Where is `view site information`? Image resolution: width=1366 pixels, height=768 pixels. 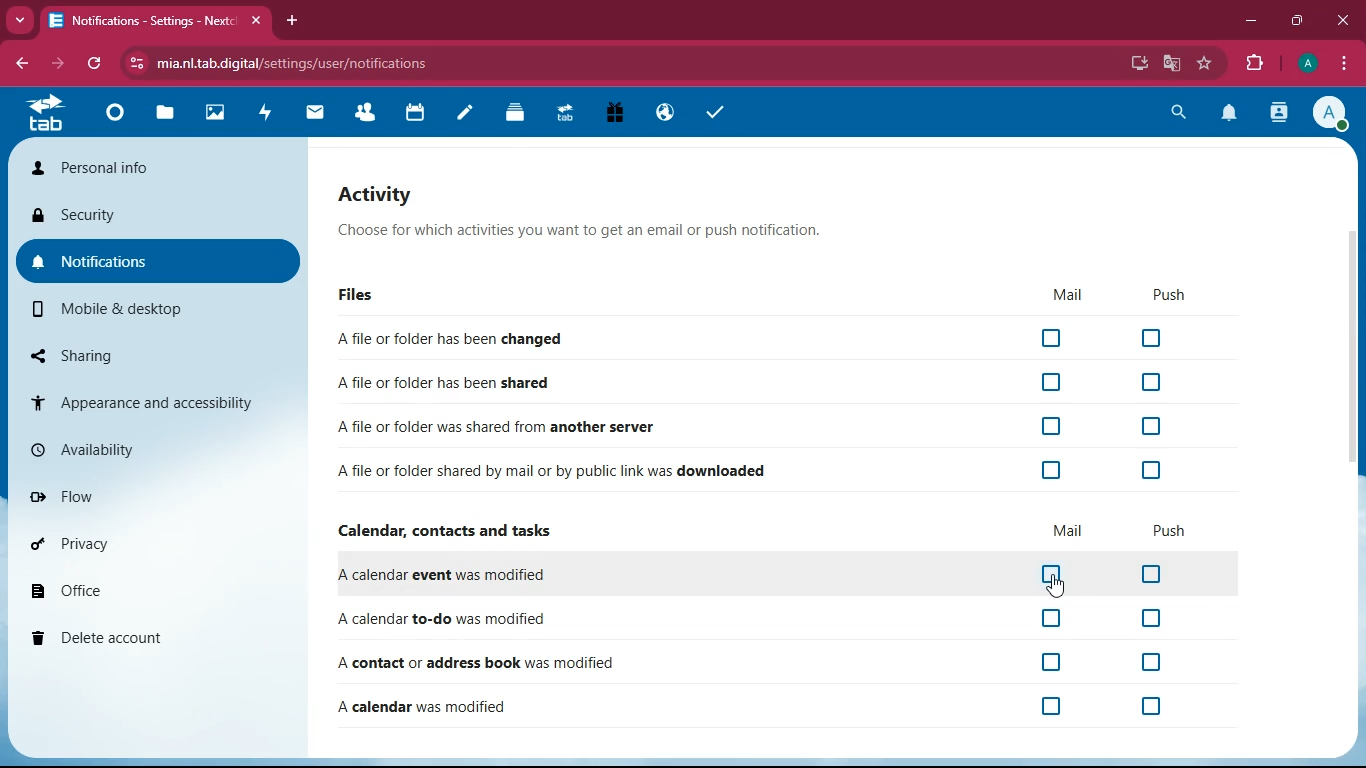
view site information is located at coordinates (134, 65).